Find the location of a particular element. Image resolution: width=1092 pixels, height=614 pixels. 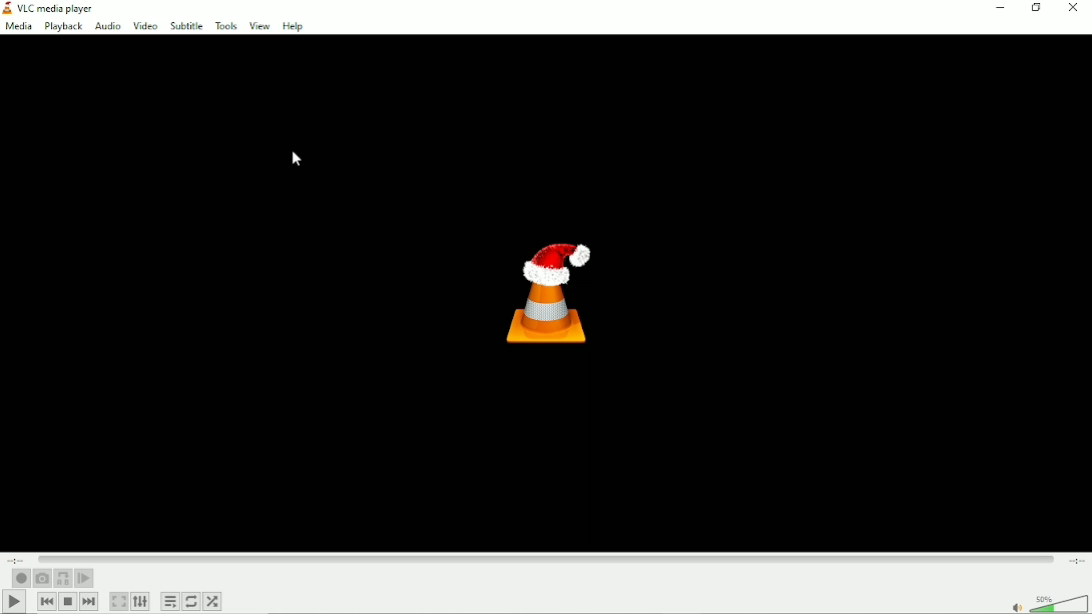

VLC media player is located at coordinates (63, 8).